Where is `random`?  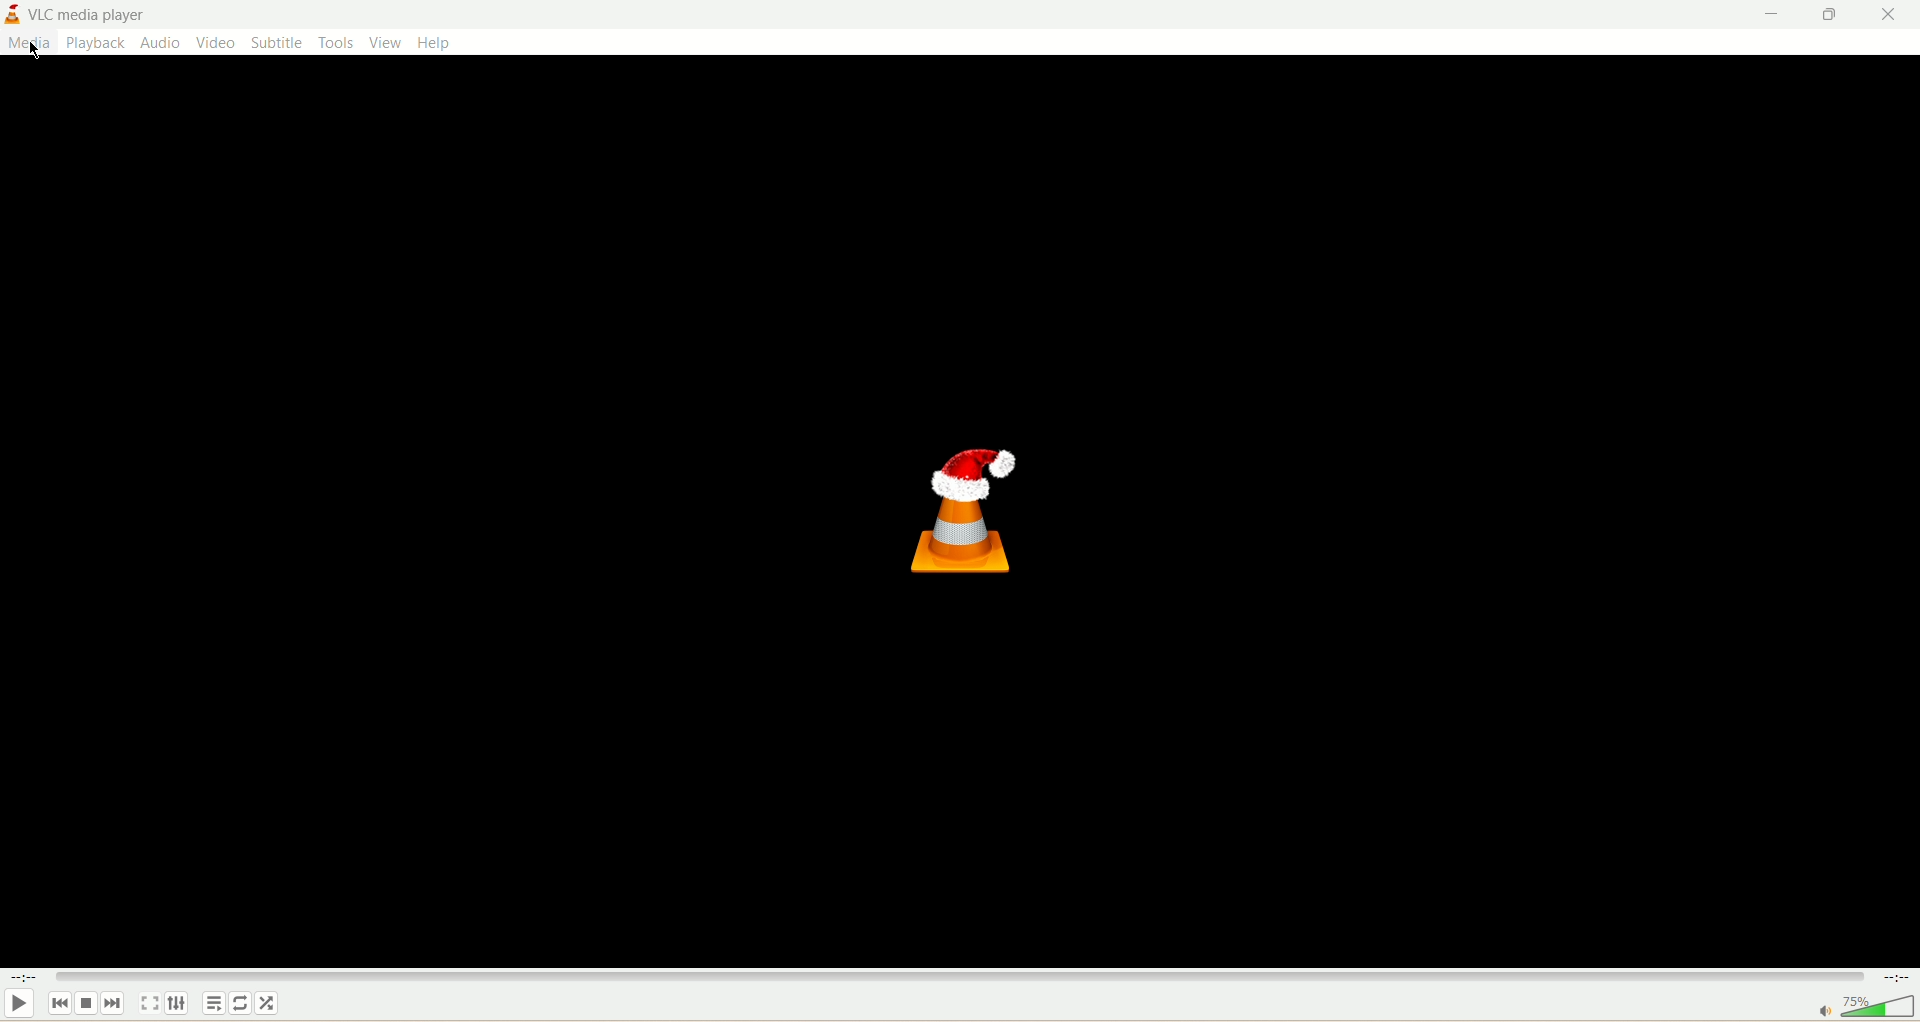 random is located at coordinates (267, 1004).